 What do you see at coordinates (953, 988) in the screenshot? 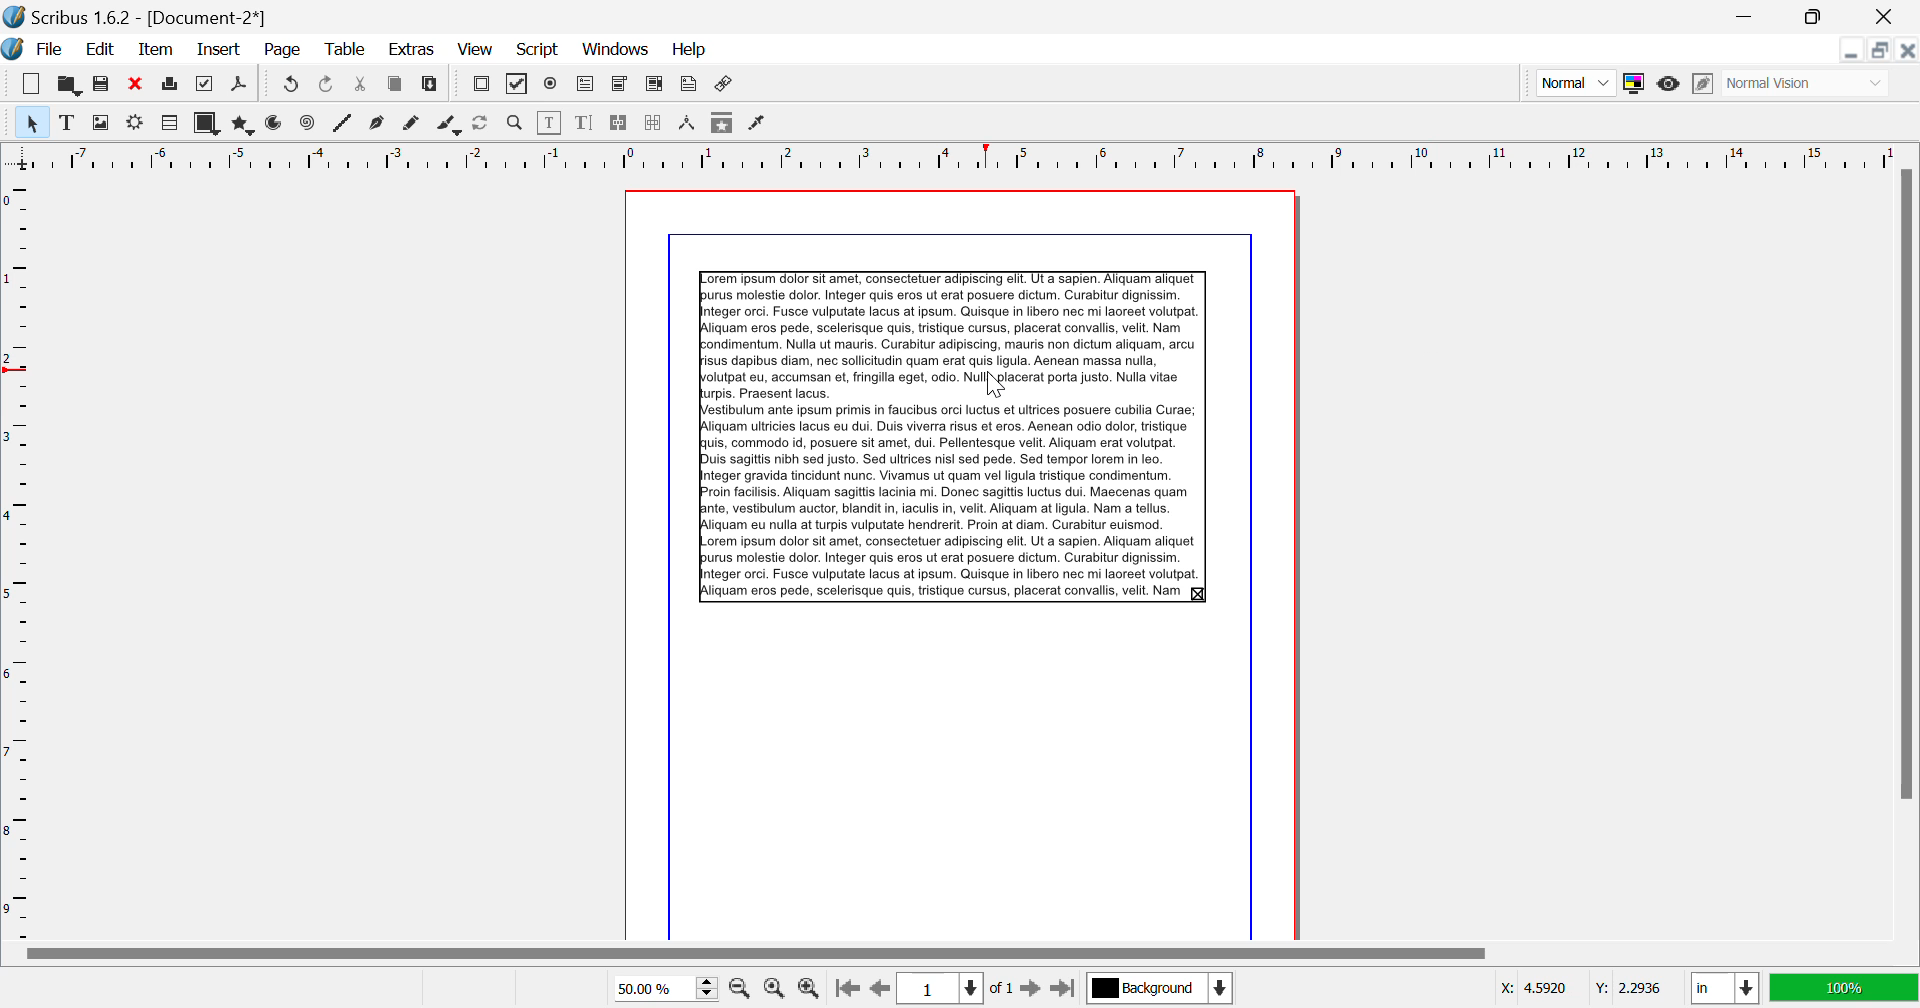
I see `Page 1 of 1` at bounding box center [953, 988].